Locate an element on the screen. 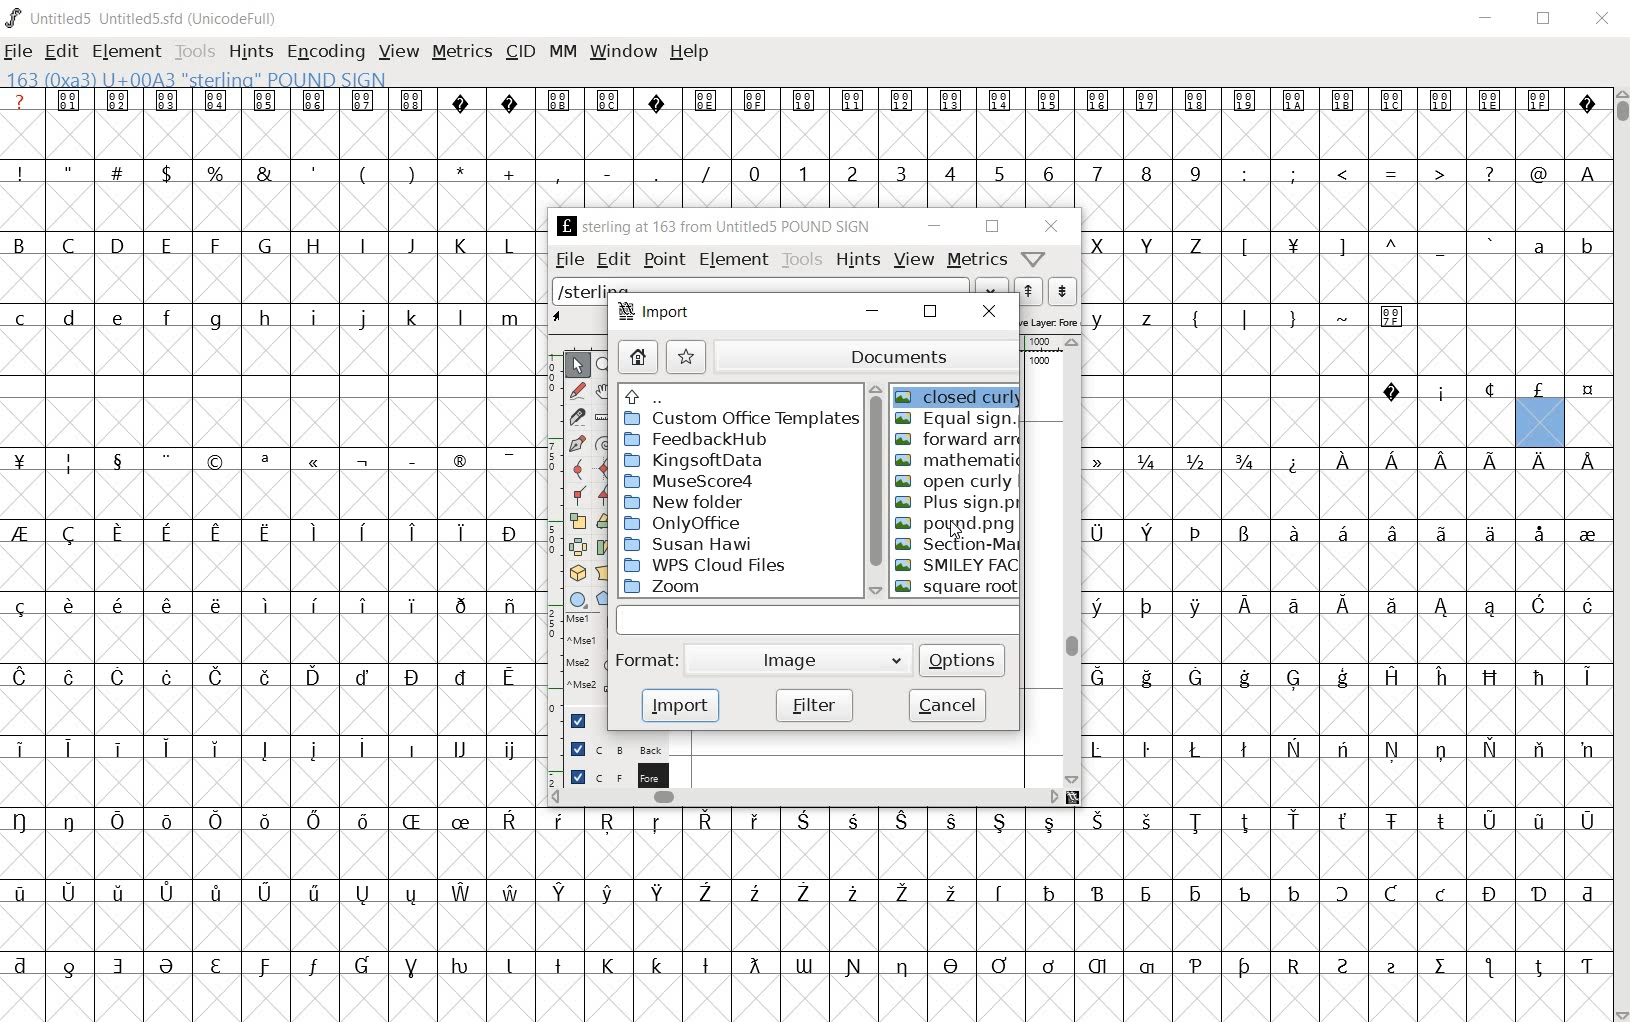 This screenshot has height=1022, width=1630. METRICS is located at coordinates (460, 54).